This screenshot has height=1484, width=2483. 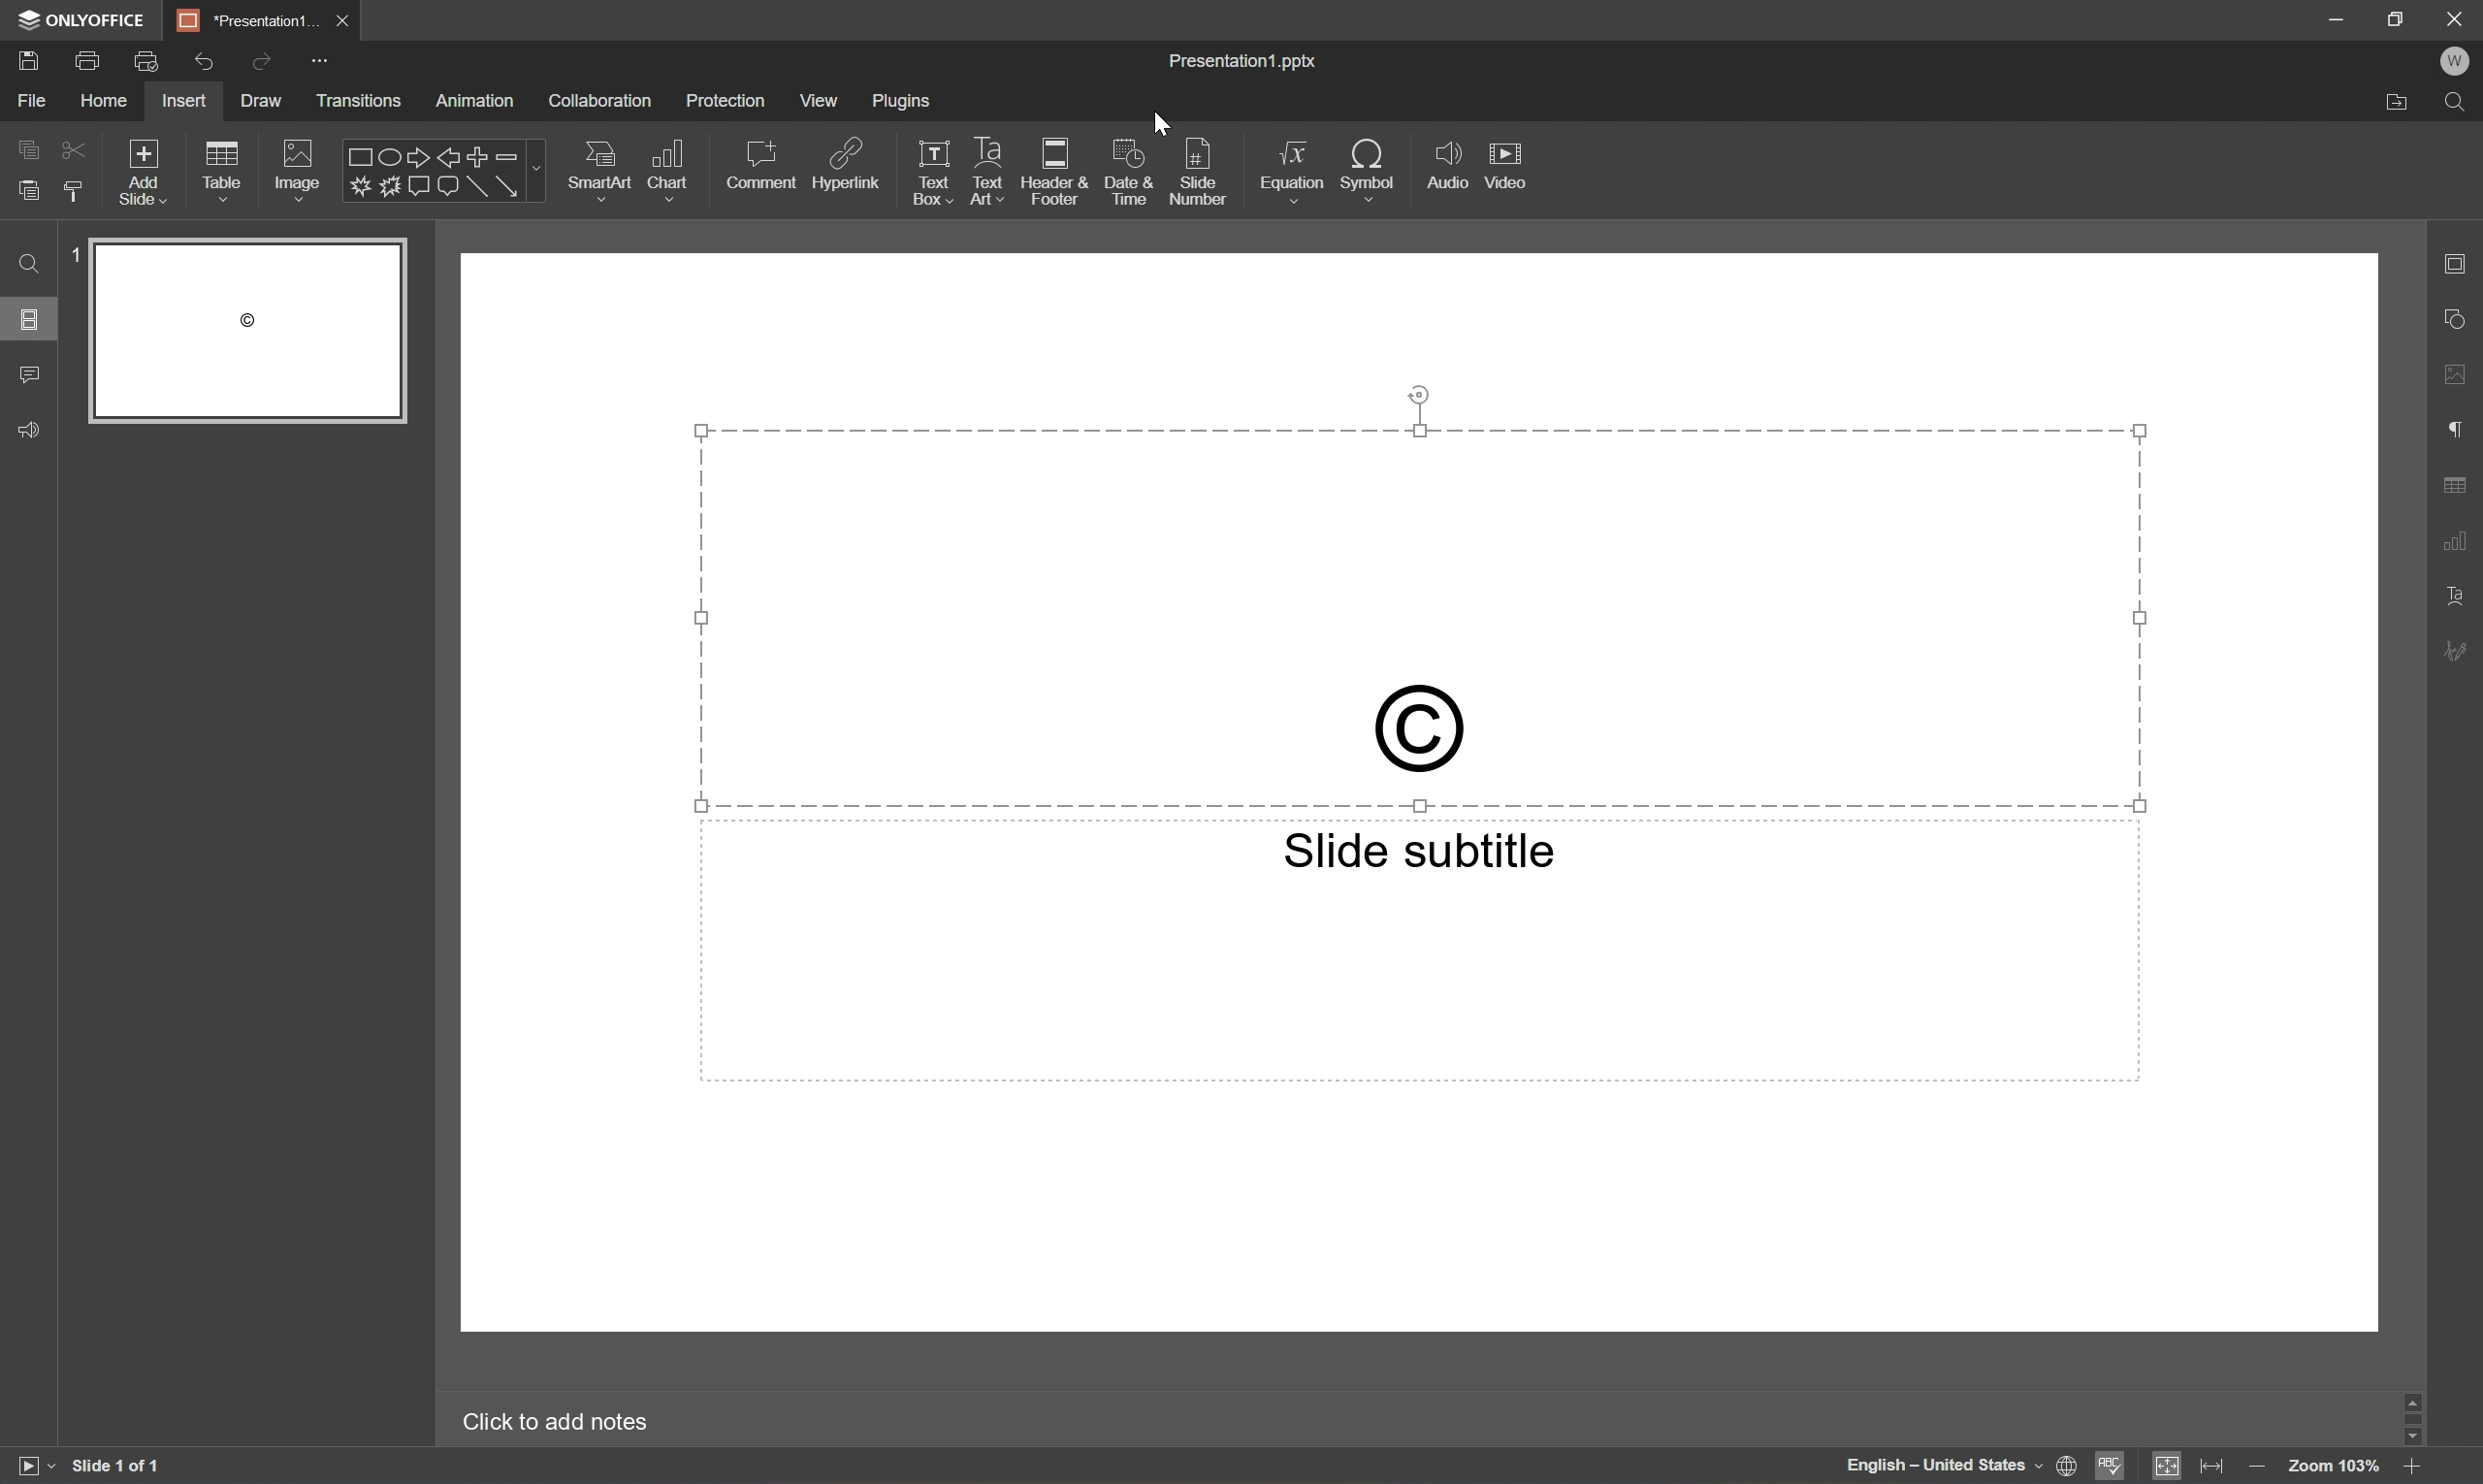 I want to click on Fit to width, so click(x=2215, y=1464).